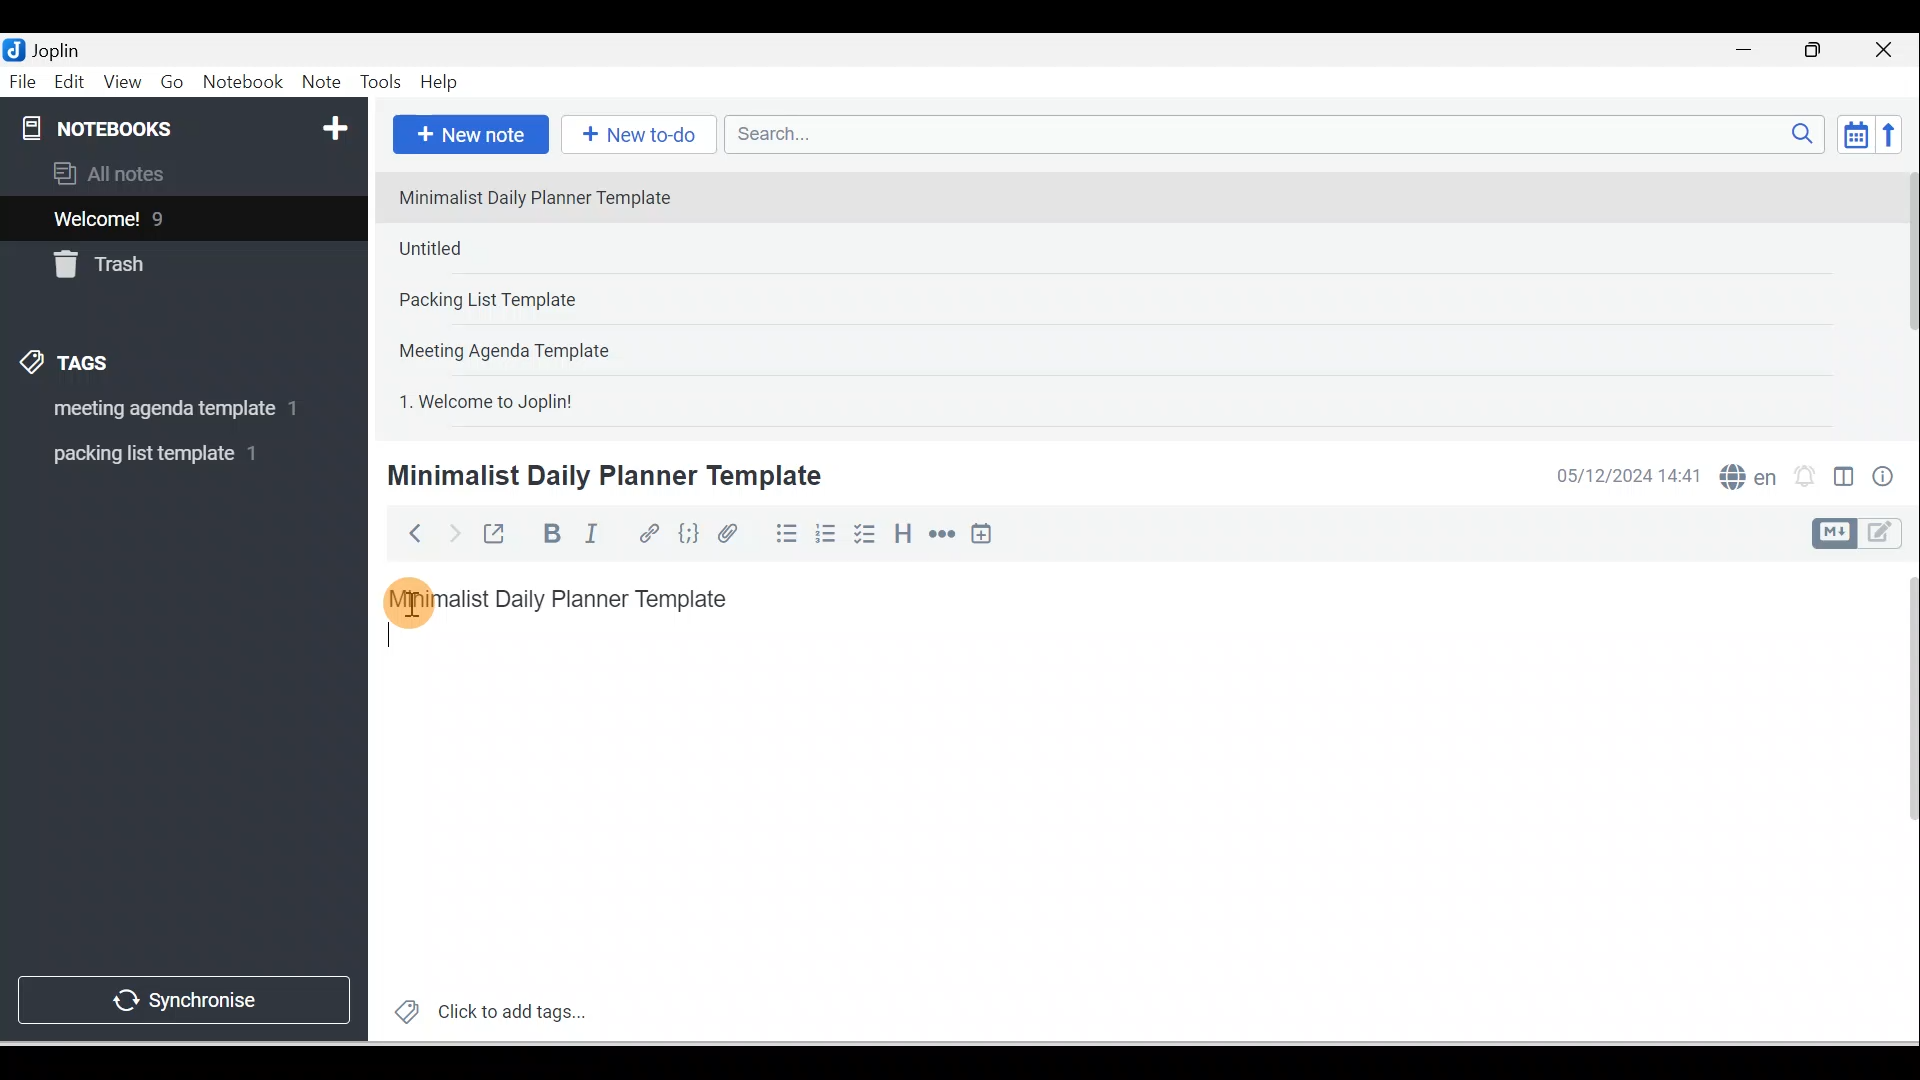 The image size is (1920, 1080). What do you see at coordinates (1898, 802) in the screenshot?
I see `Scroll bar` at bounding box center [1898, 802].